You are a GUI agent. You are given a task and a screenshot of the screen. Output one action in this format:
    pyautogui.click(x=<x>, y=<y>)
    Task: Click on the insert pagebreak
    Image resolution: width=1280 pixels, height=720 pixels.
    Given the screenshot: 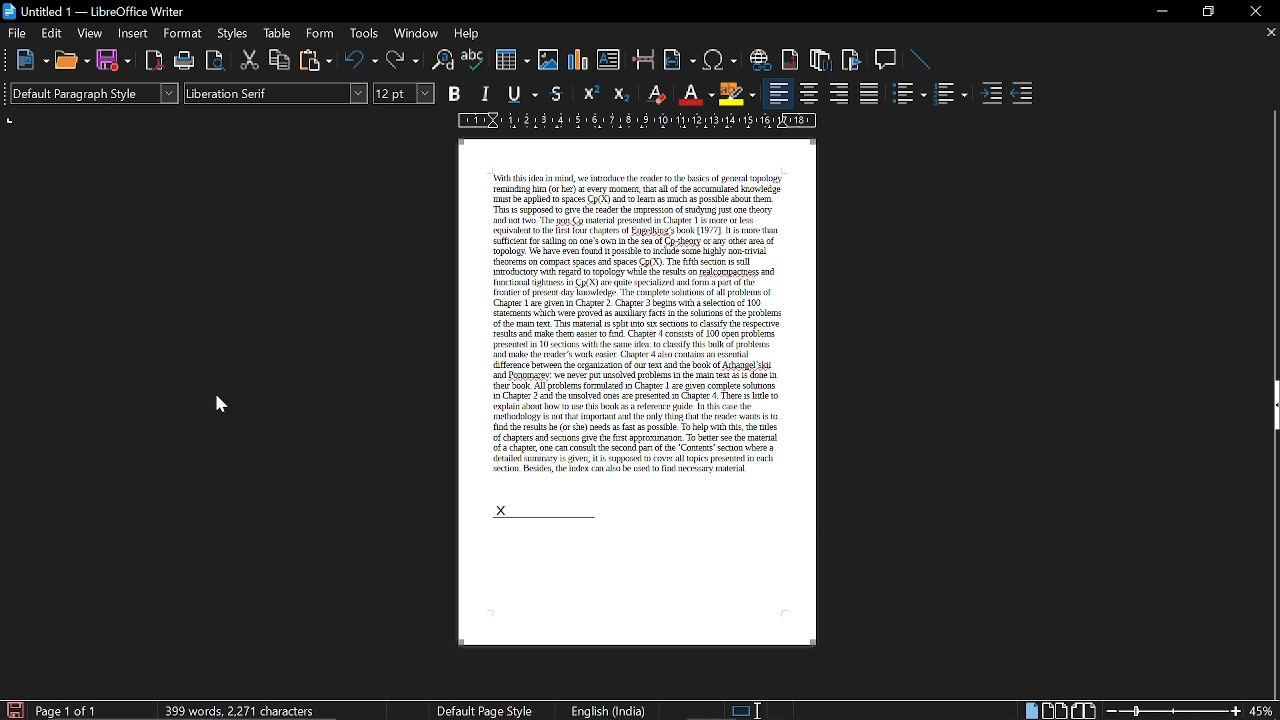 What is the action you would take?
    pyautogui.click(x=644, y=59)
    